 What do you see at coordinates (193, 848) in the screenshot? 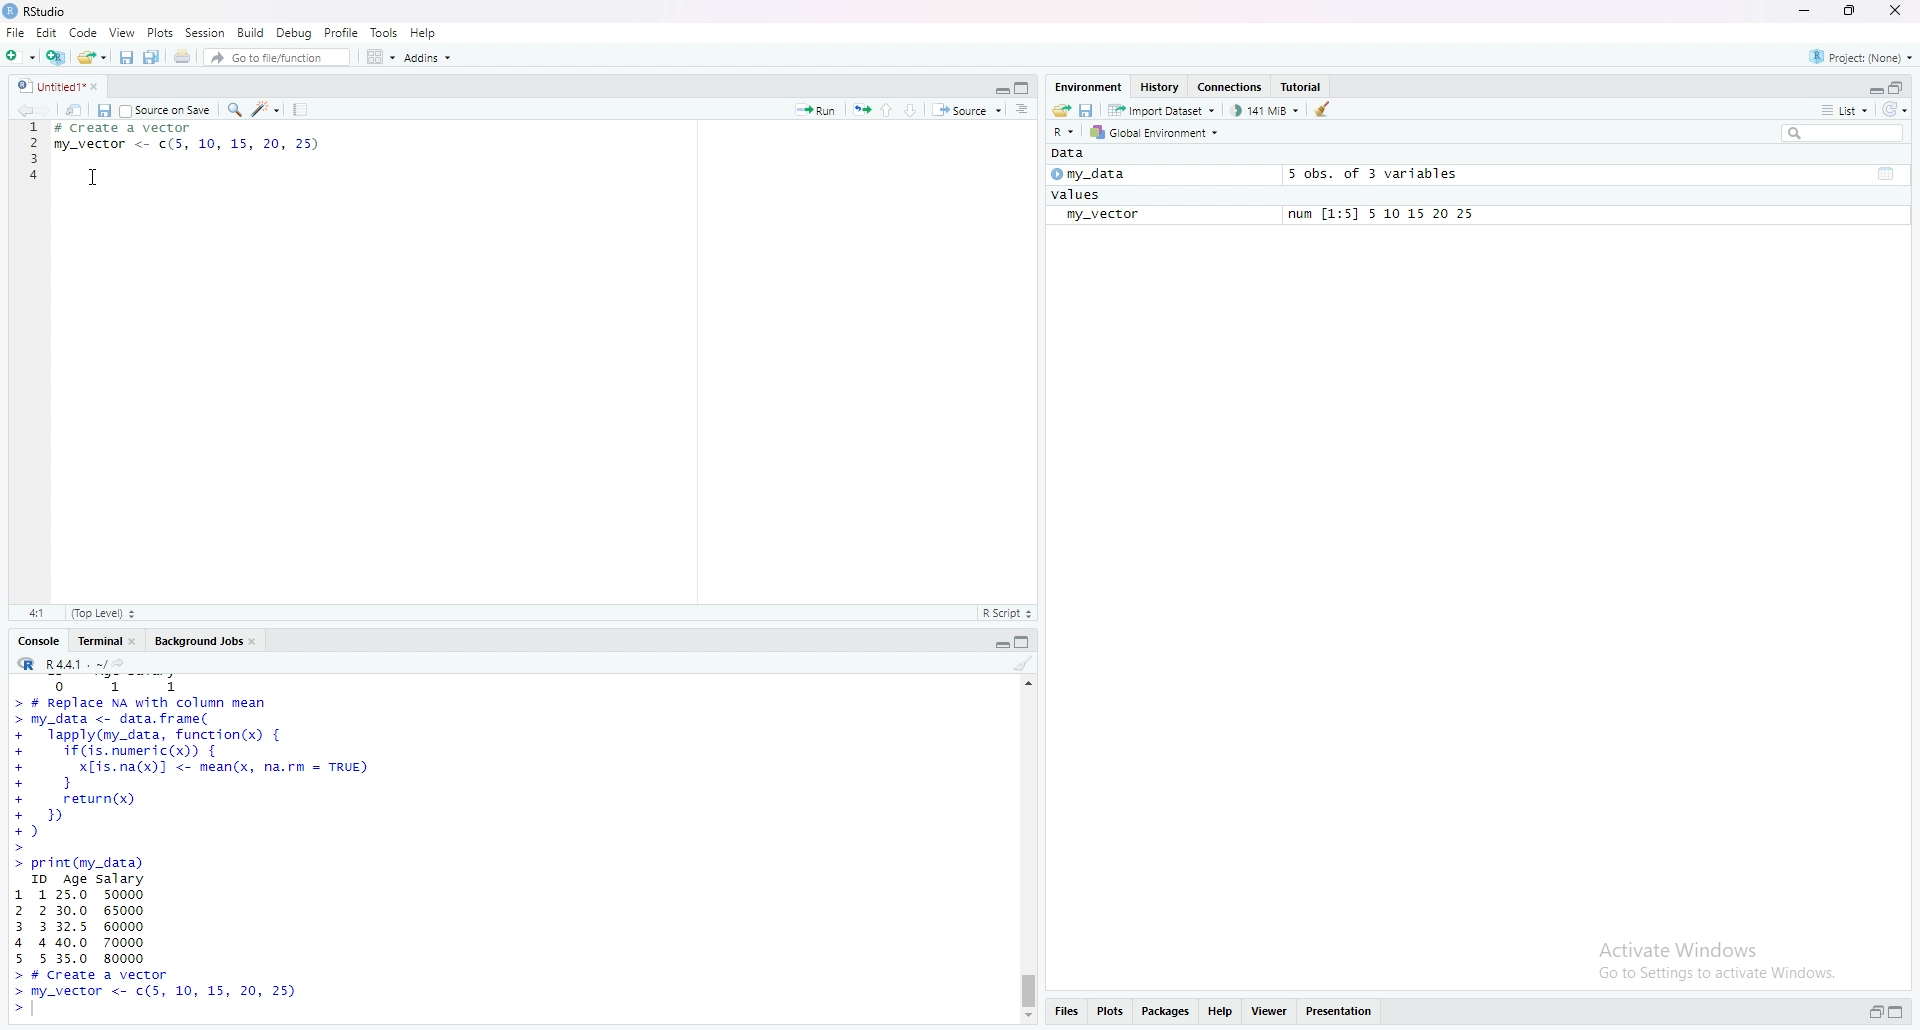
I see `data frame set` at bounding box center [193, 848].